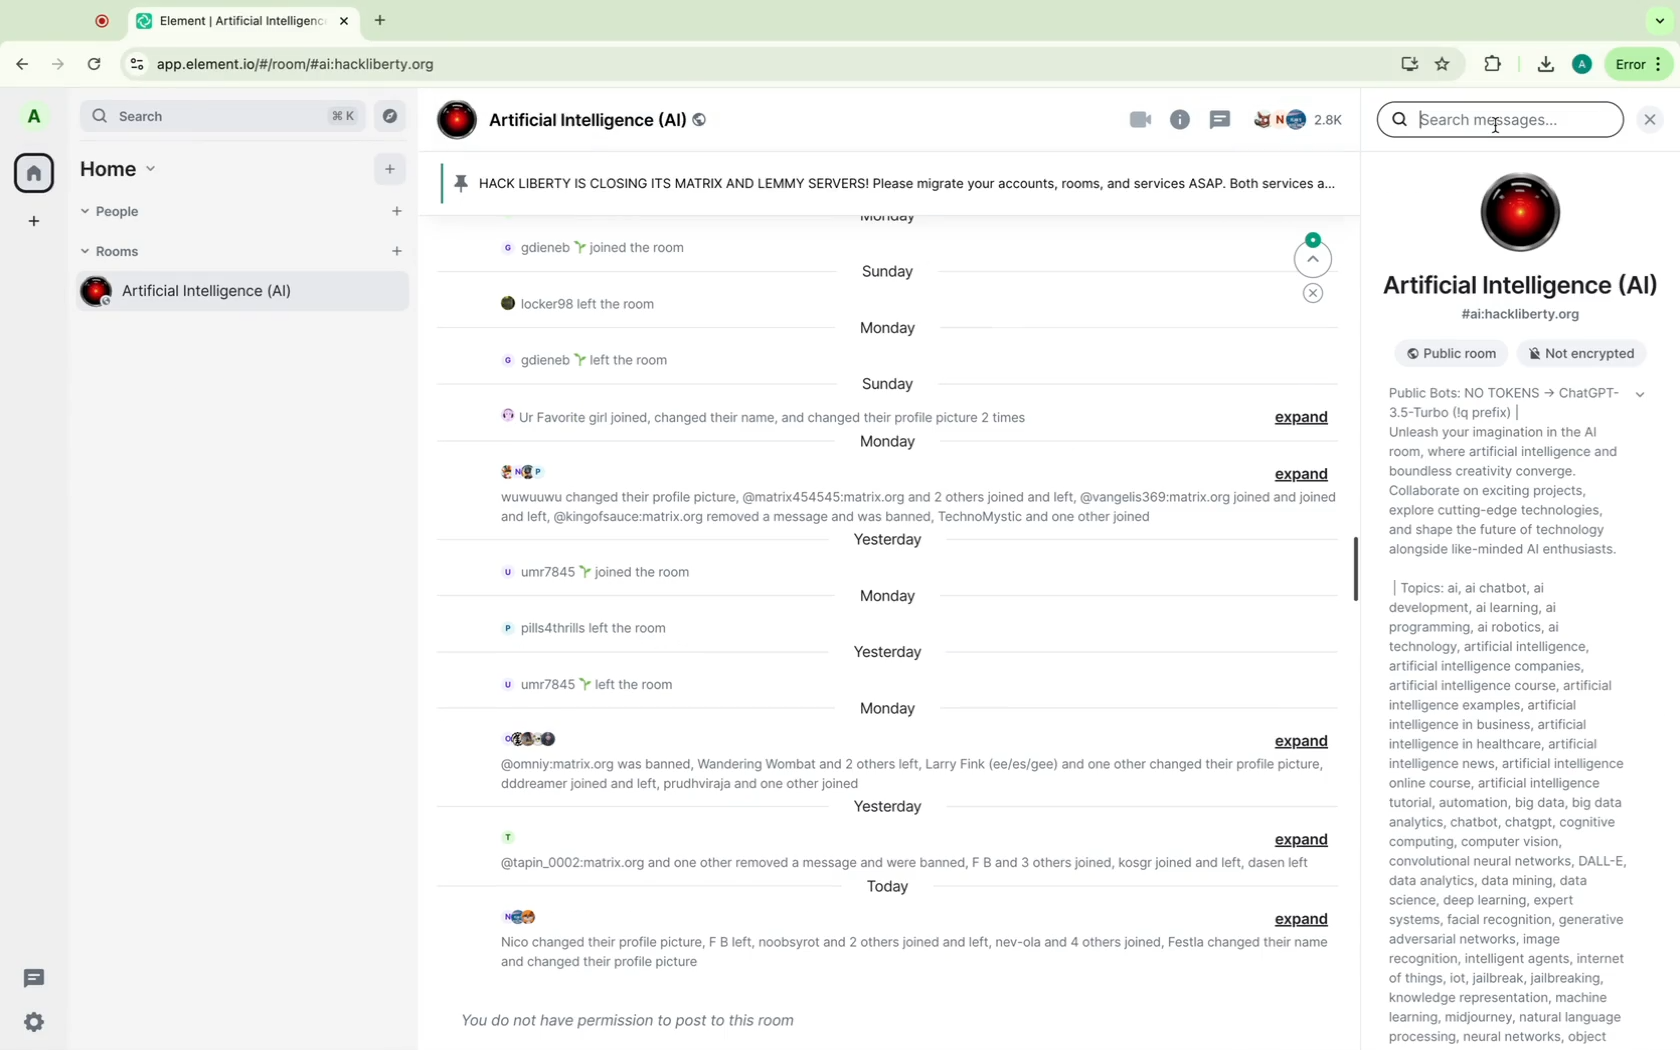 The width and height of the screenshot is (1680, 1050). I want to click on expand, so click(1304, 475).